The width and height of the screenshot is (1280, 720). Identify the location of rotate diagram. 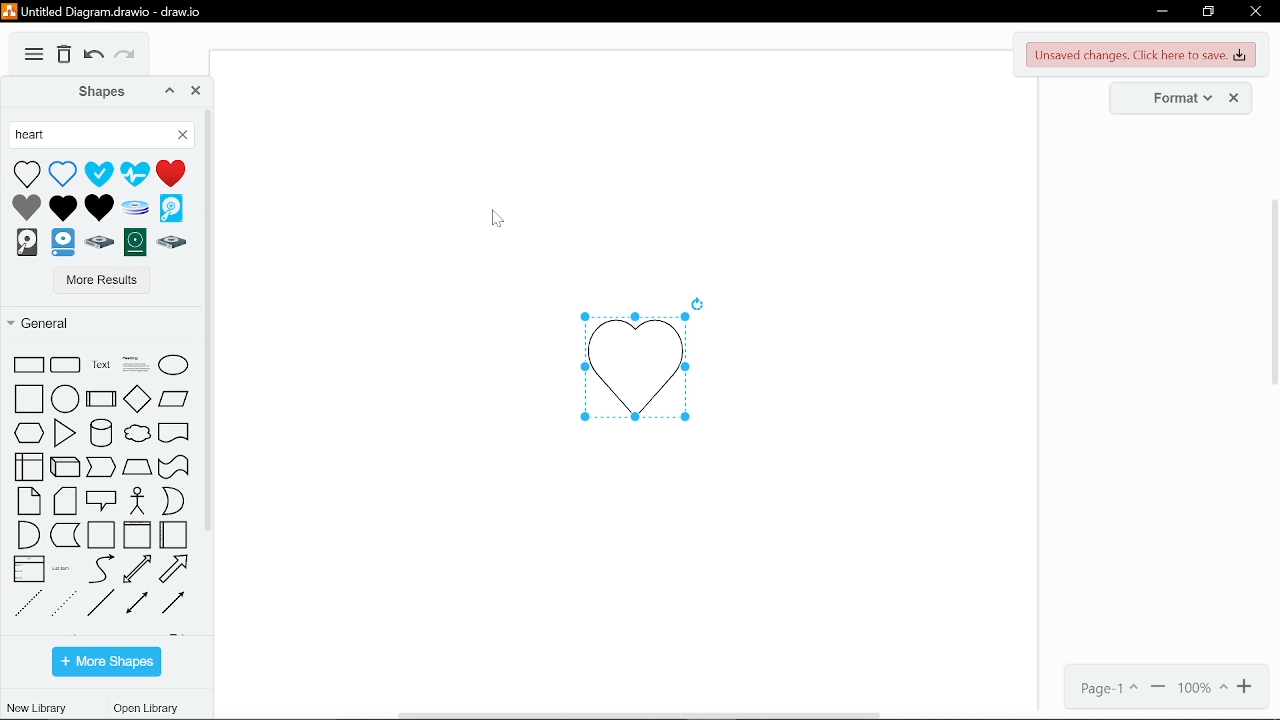
(700, 302).